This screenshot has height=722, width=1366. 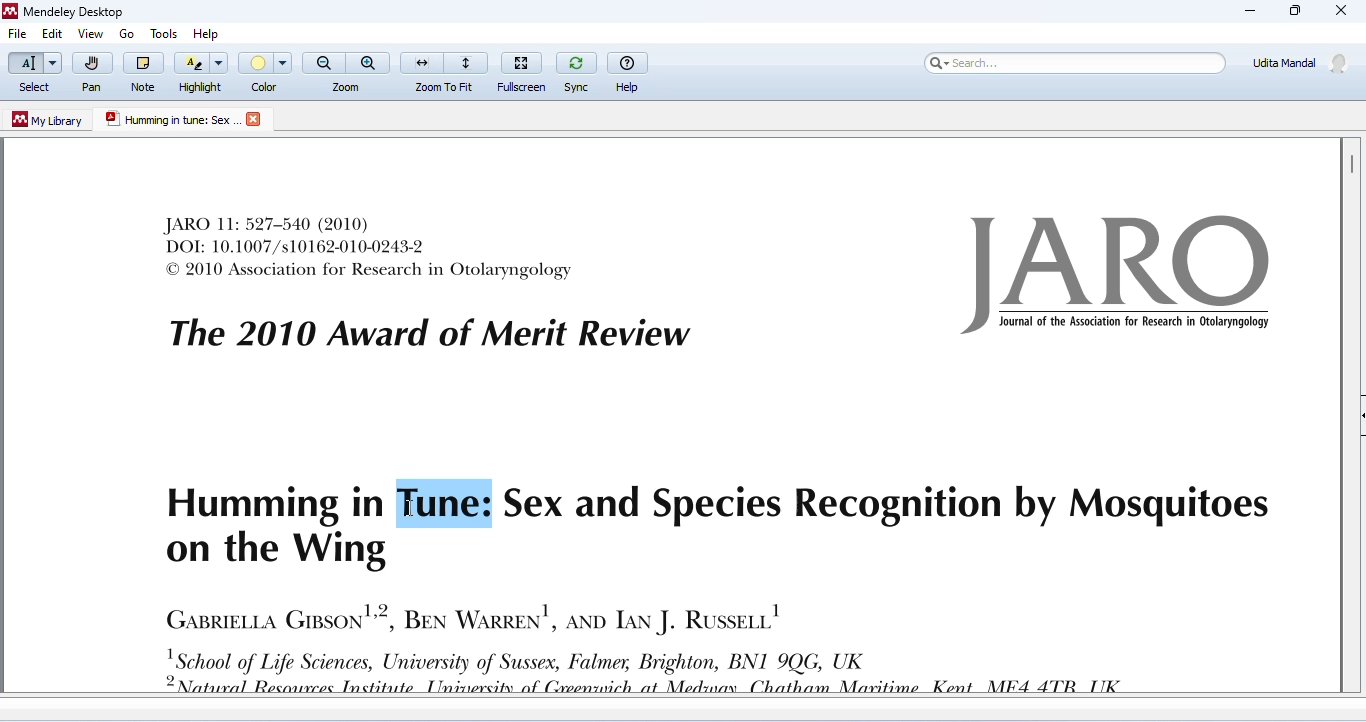 I want to click on JARO Journal of the Association for Research in Otolaryngology, so click(x=1122, y=275).